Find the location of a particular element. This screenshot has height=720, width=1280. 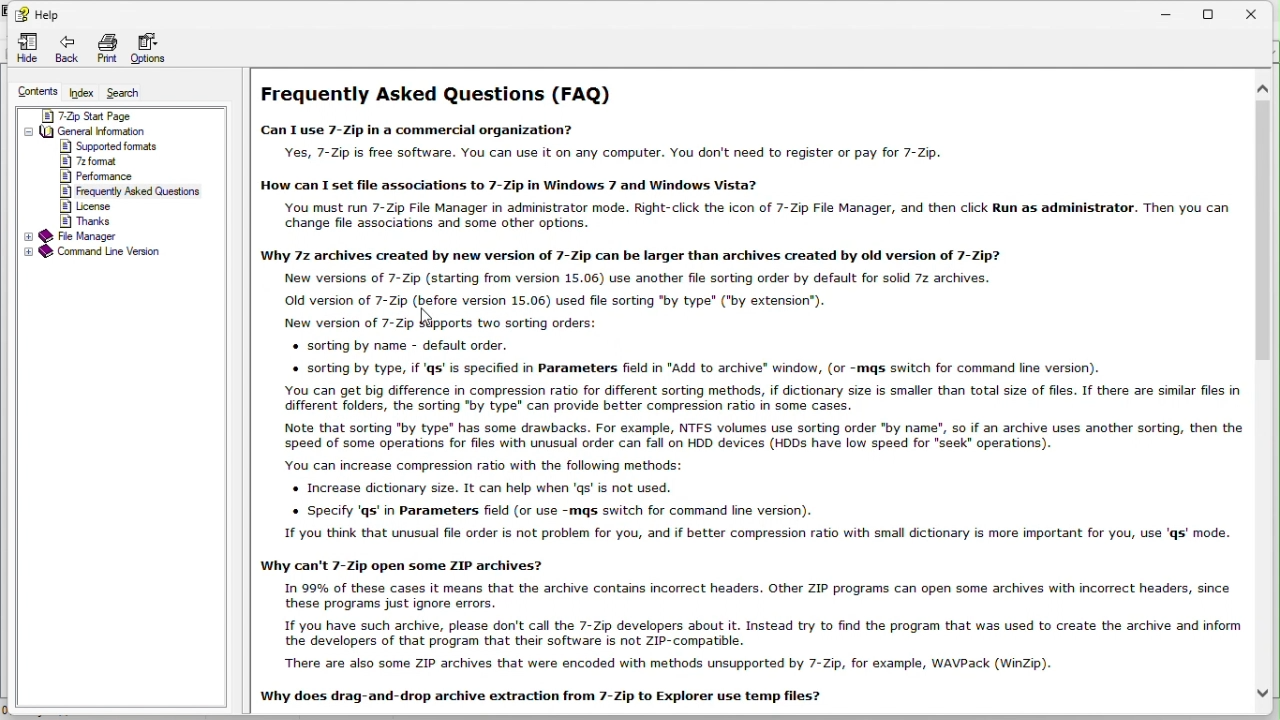

Search is located at coordinates (128, 93).